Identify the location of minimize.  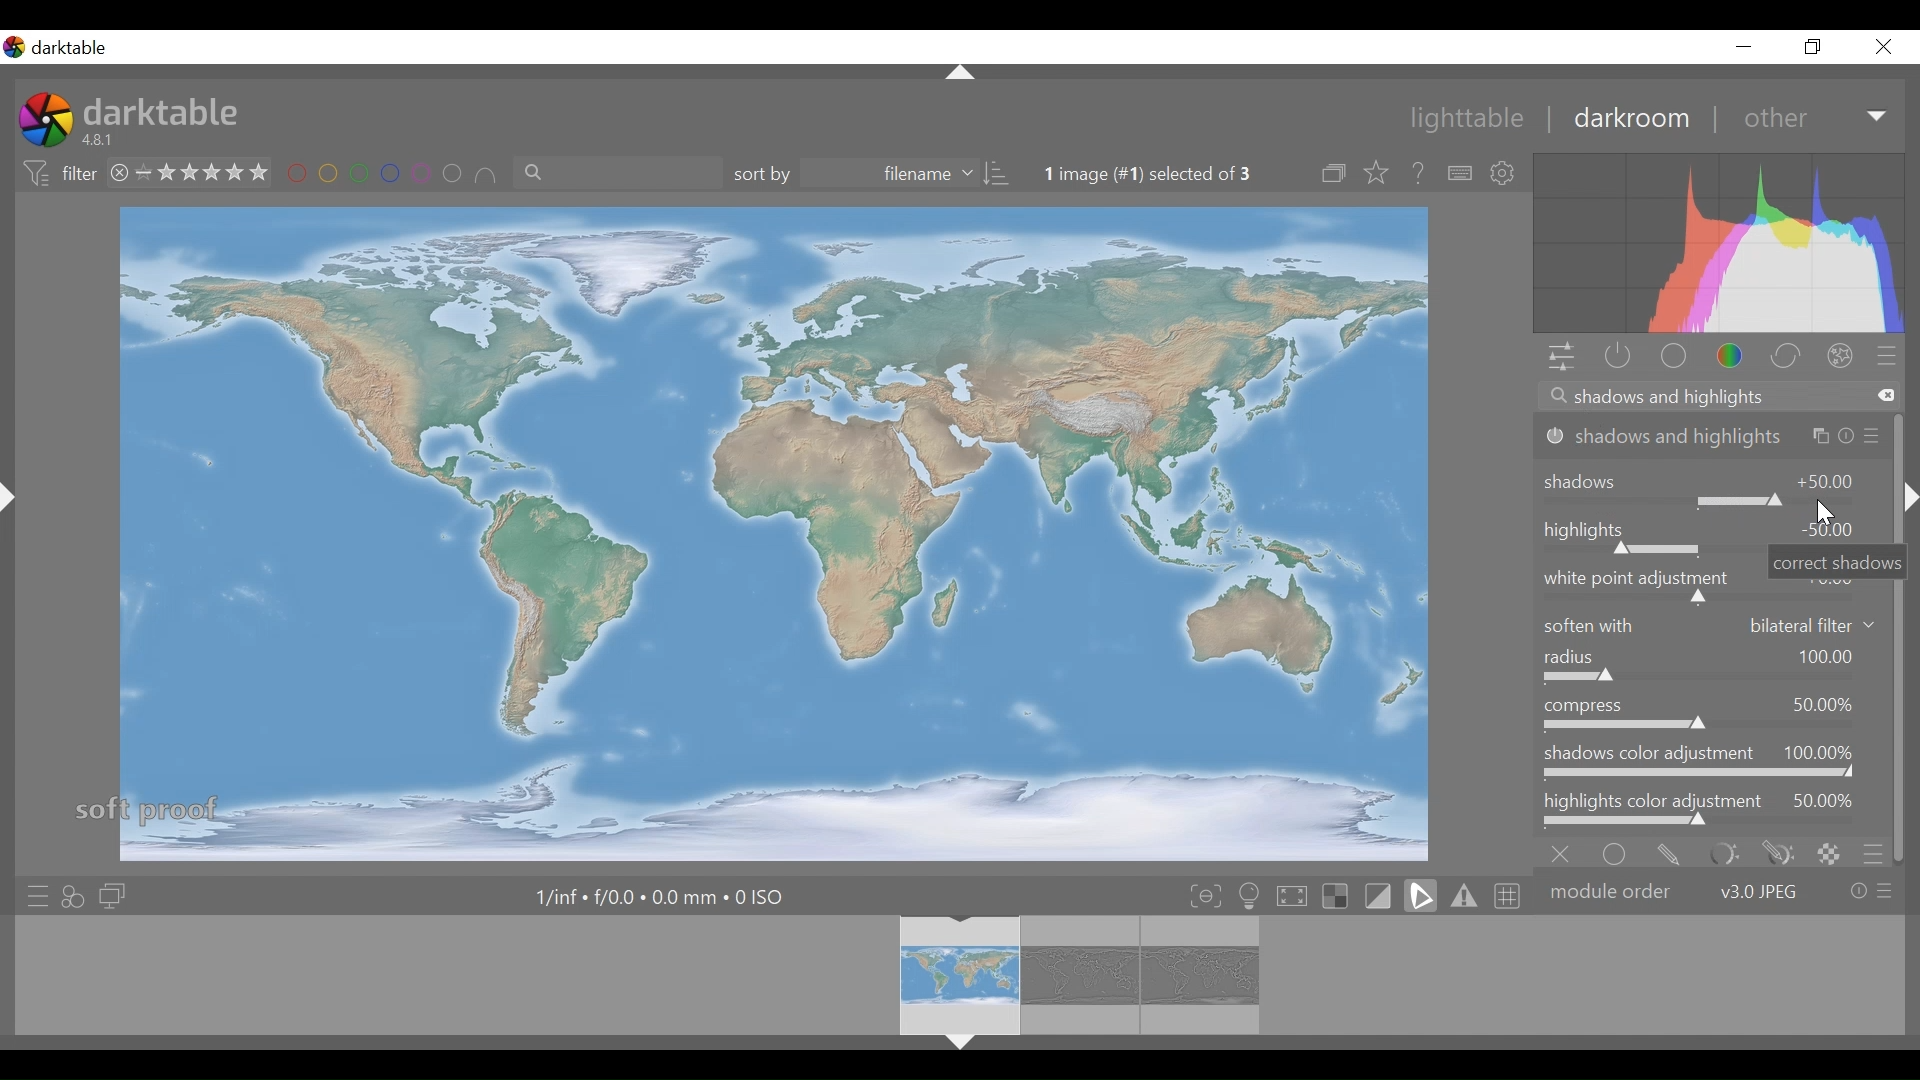
(1749, 46).